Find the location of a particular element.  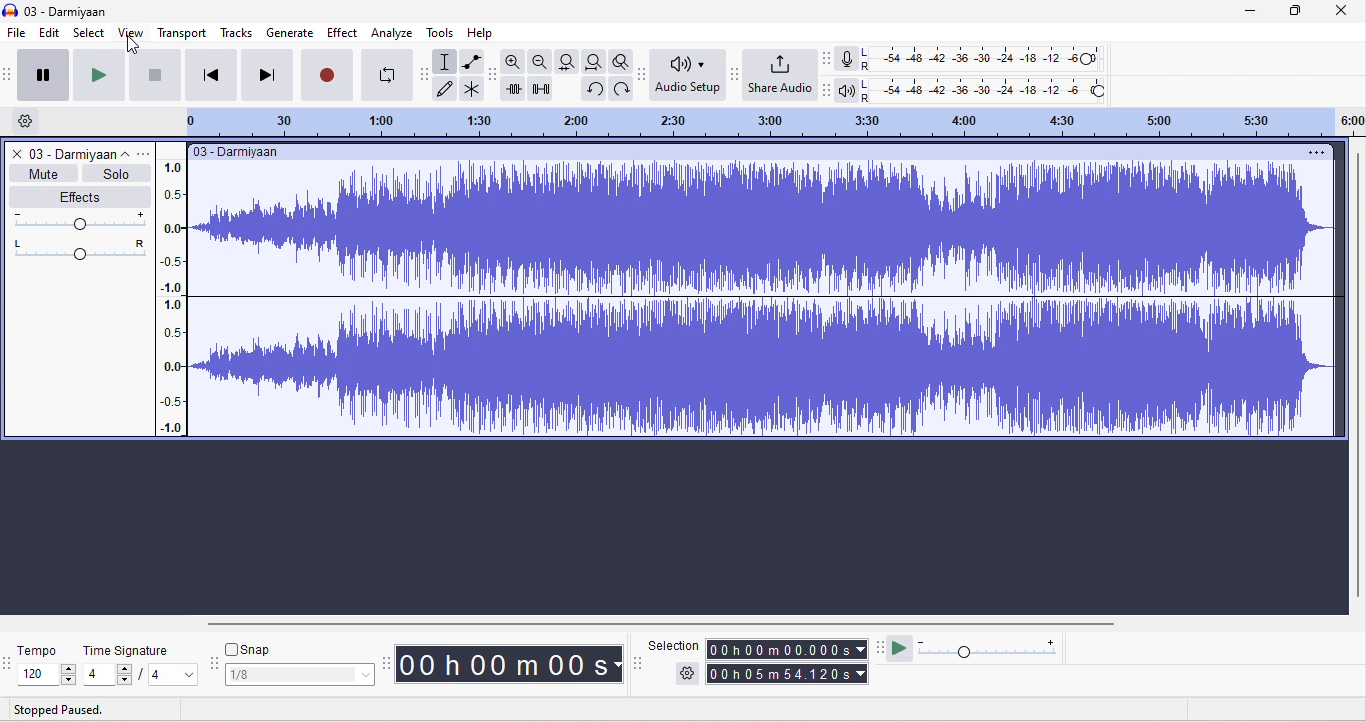

play is located at coordinates (97, 74).